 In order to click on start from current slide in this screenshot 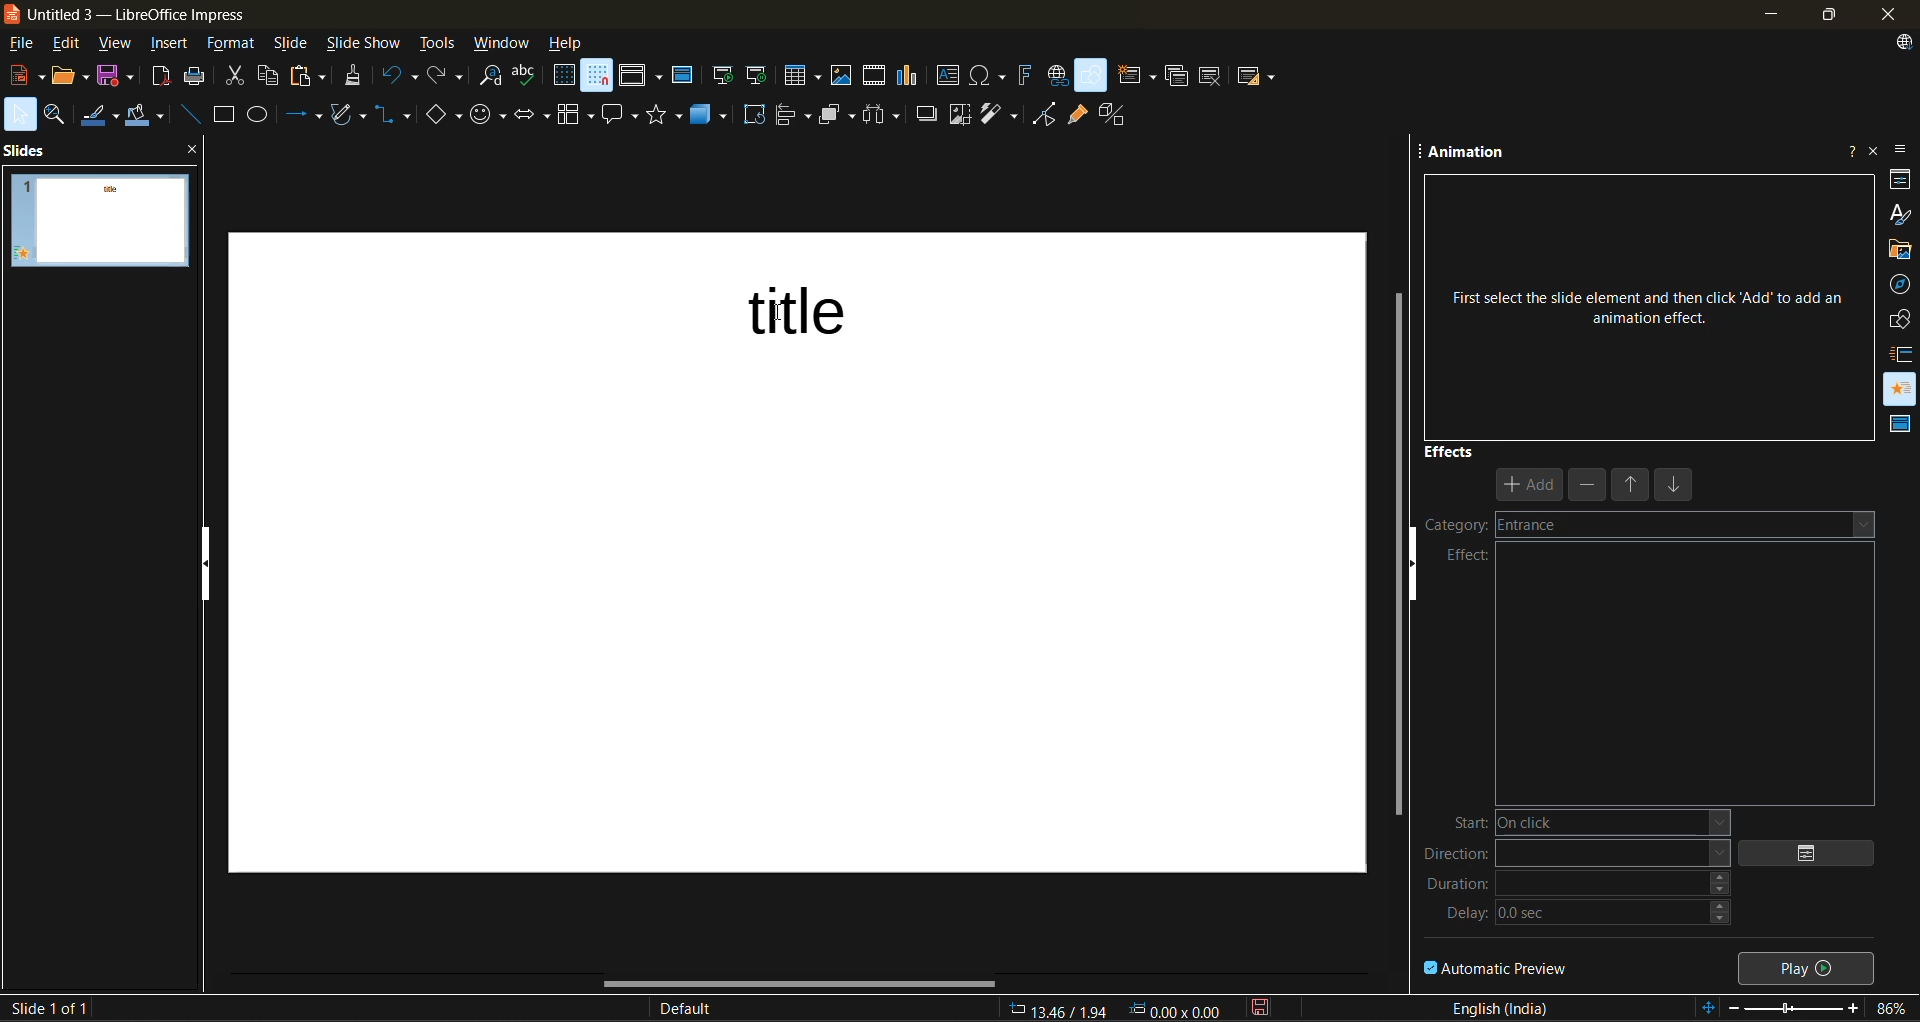, I will do `click(755, 75)`.